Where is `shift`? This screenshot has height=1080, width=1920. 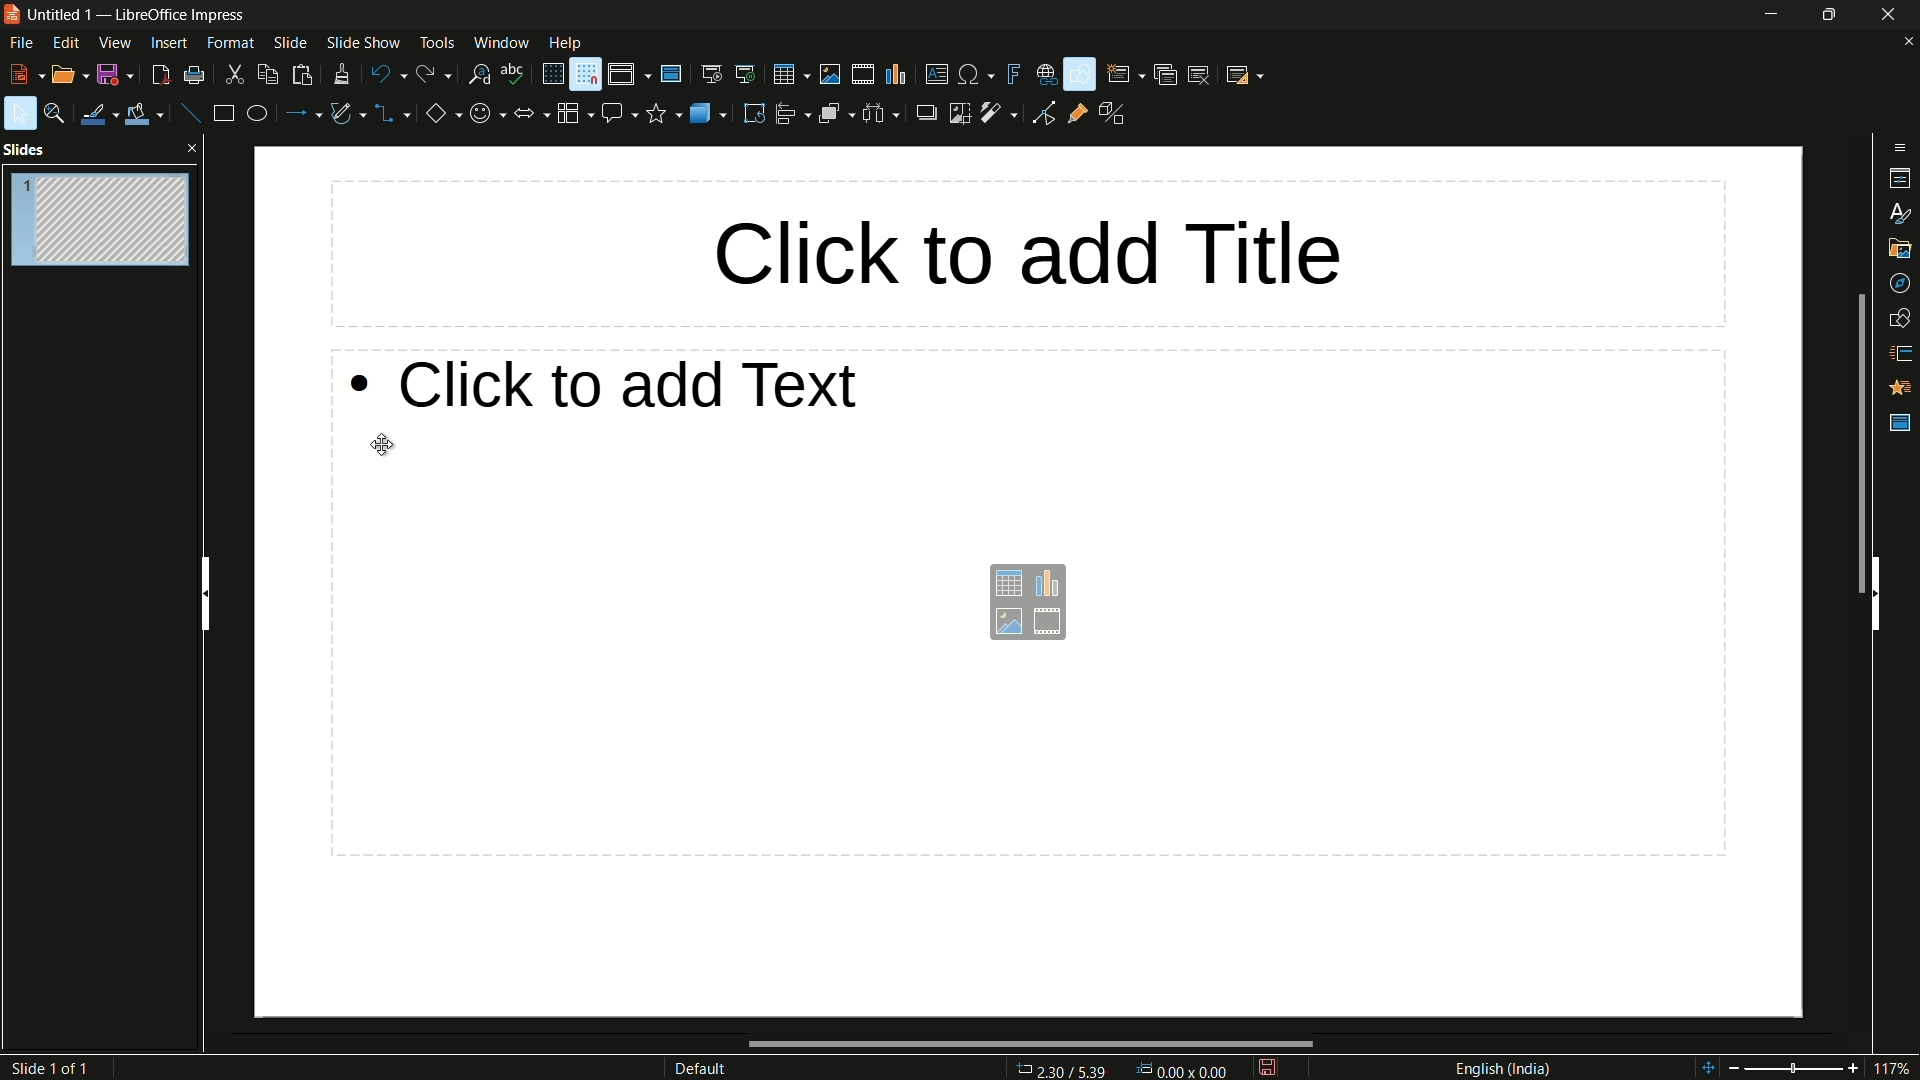
shift is located at coordinates (1708, 1069).